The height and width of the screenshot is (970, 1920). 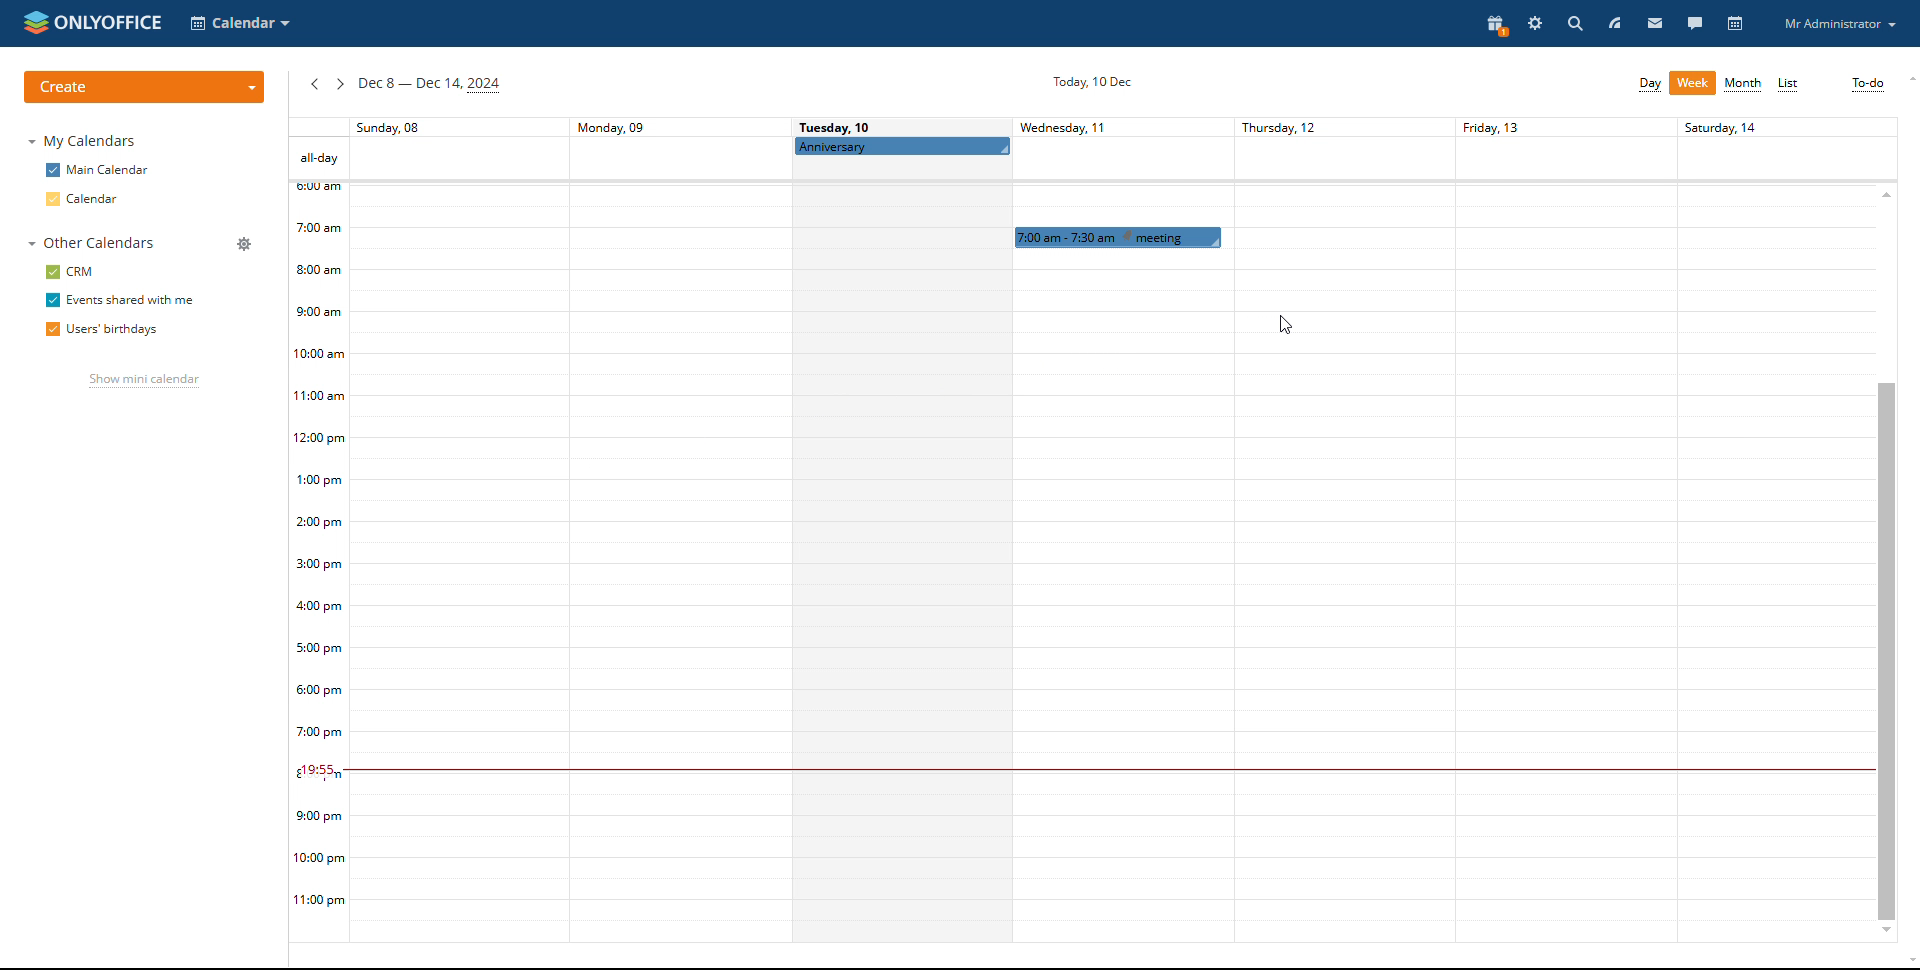 I want to click on timeline, so click(x=319, y=563).